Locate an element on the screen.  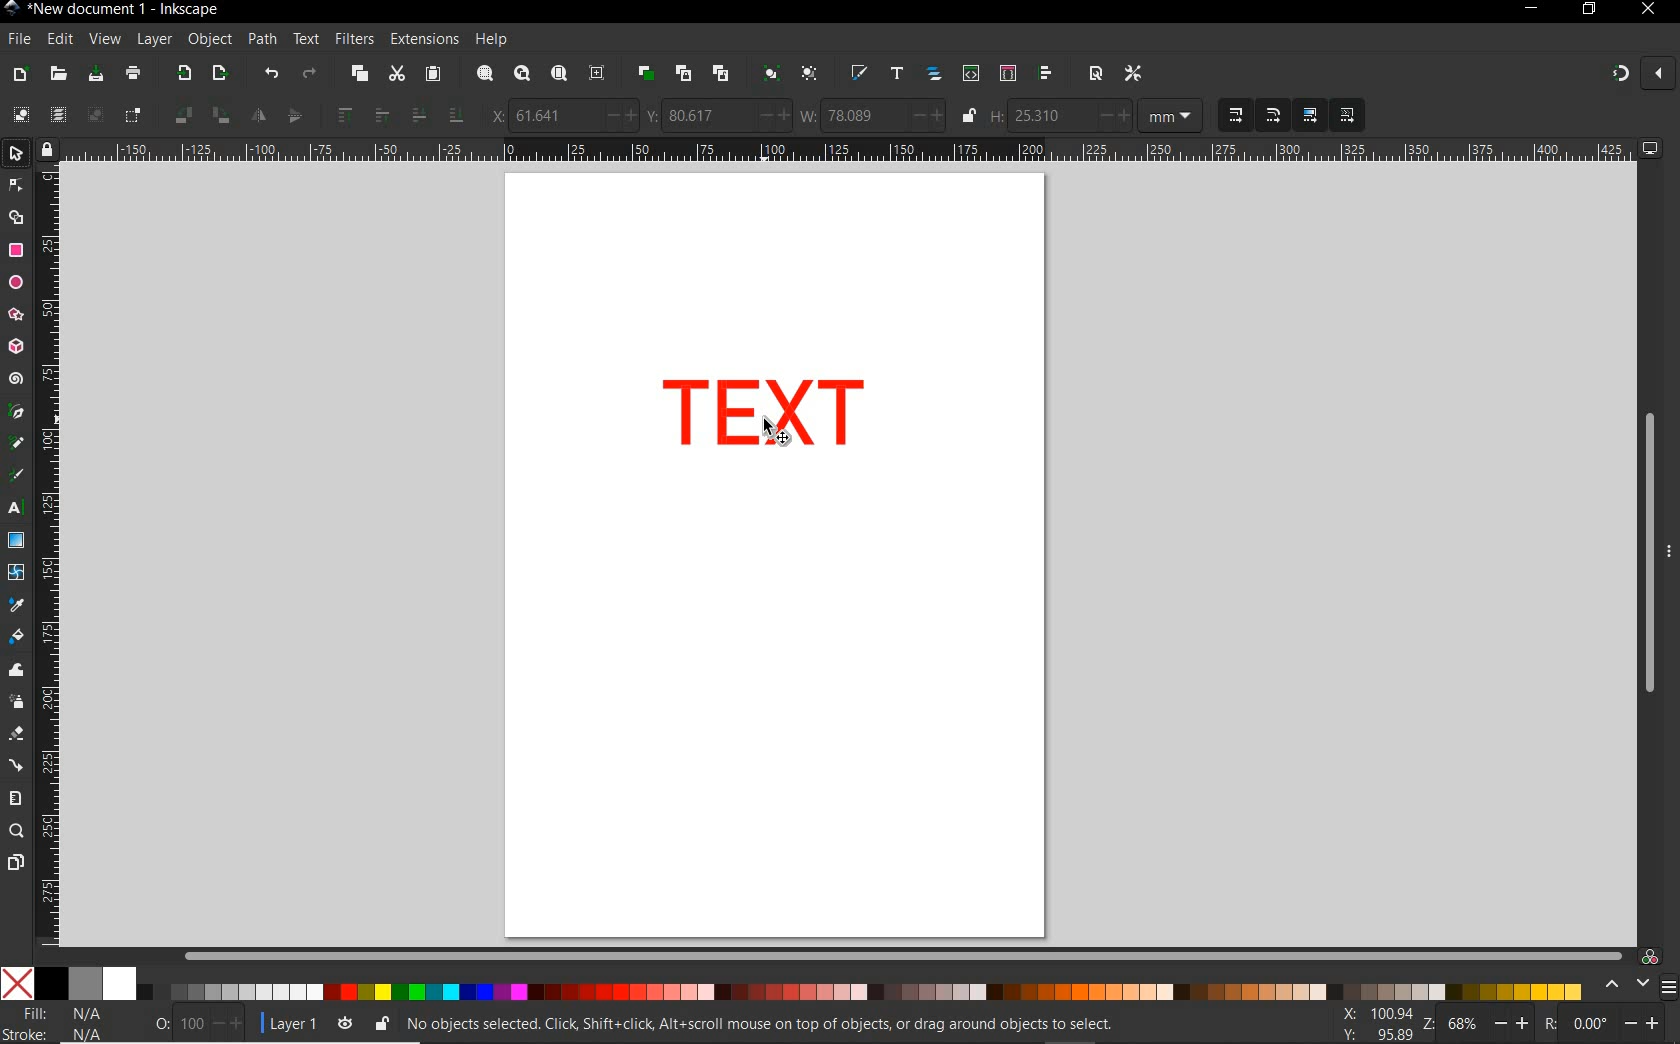
horizontal coordinate of selection is located at coordinates (560, 114).